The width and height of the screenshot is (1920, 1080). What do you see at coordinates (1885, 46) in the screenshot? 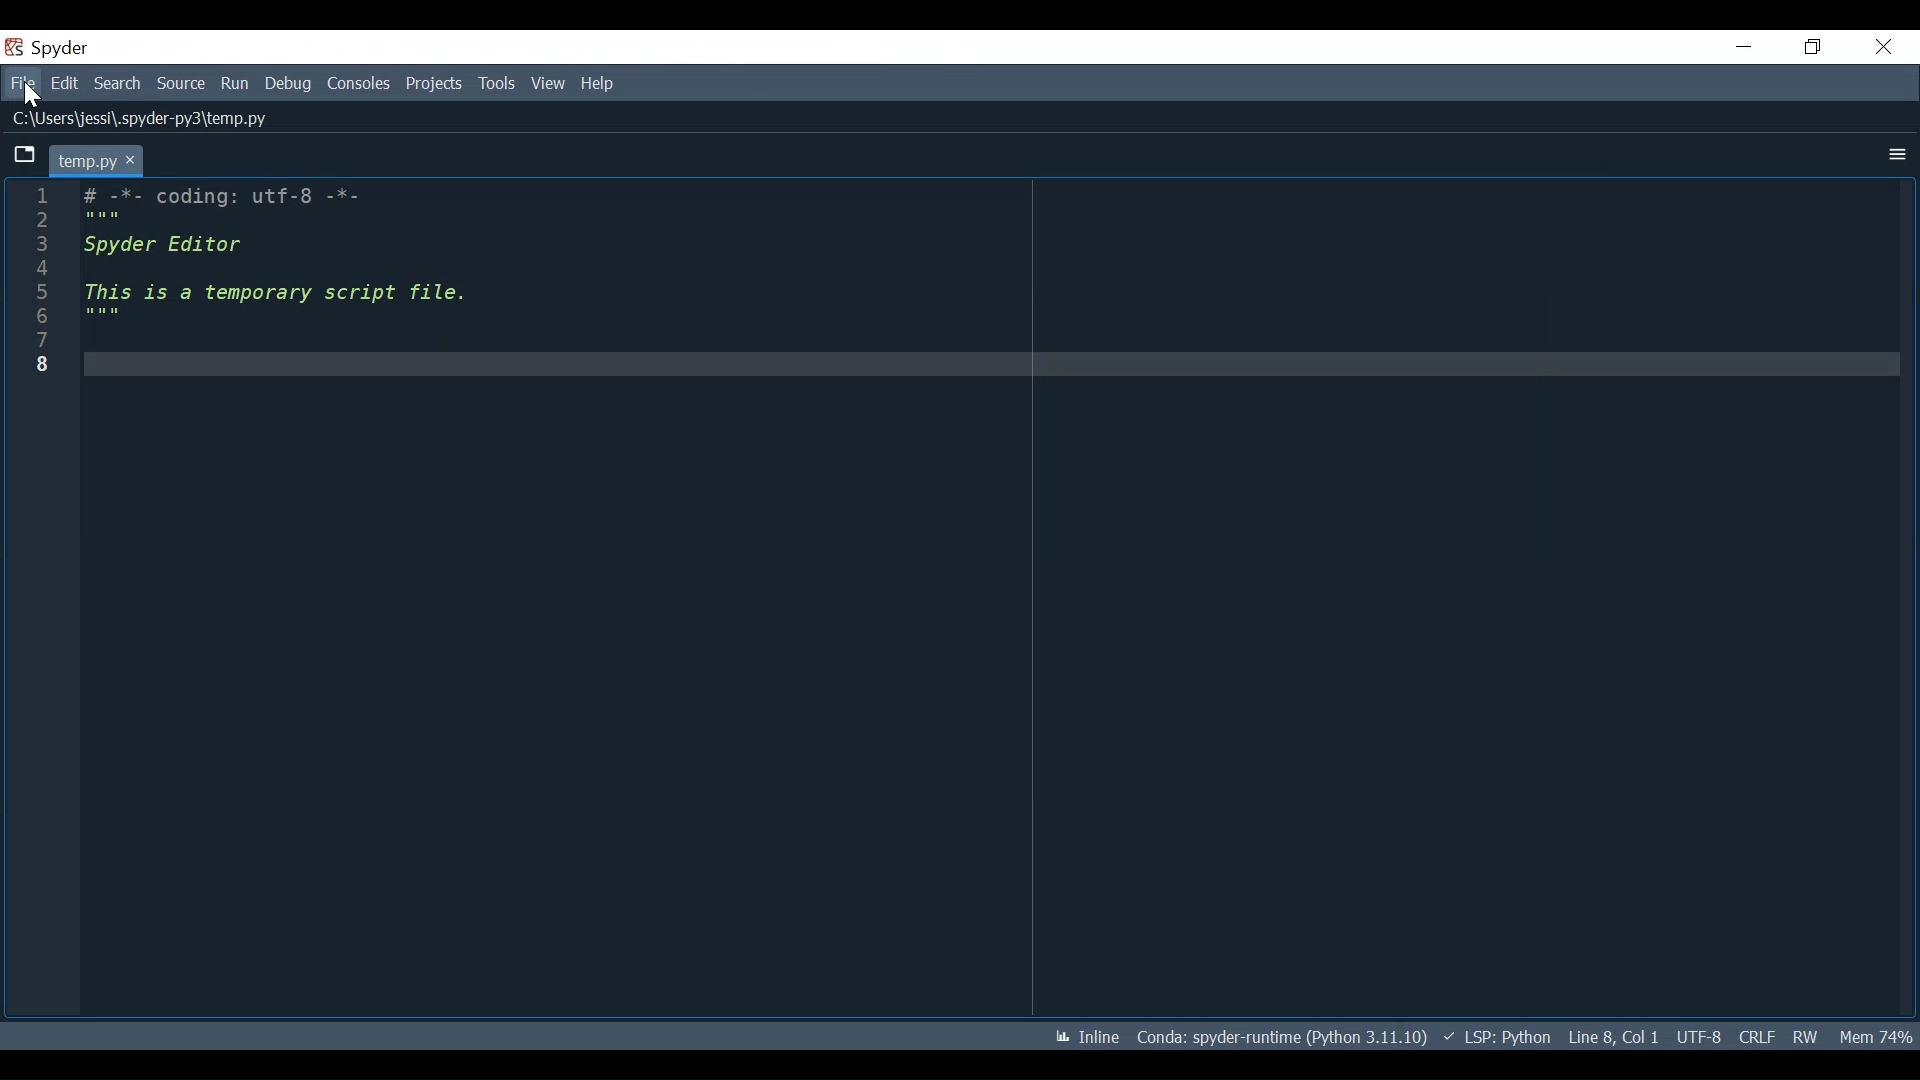
I see `Close` at bounding box center [1885, 46].